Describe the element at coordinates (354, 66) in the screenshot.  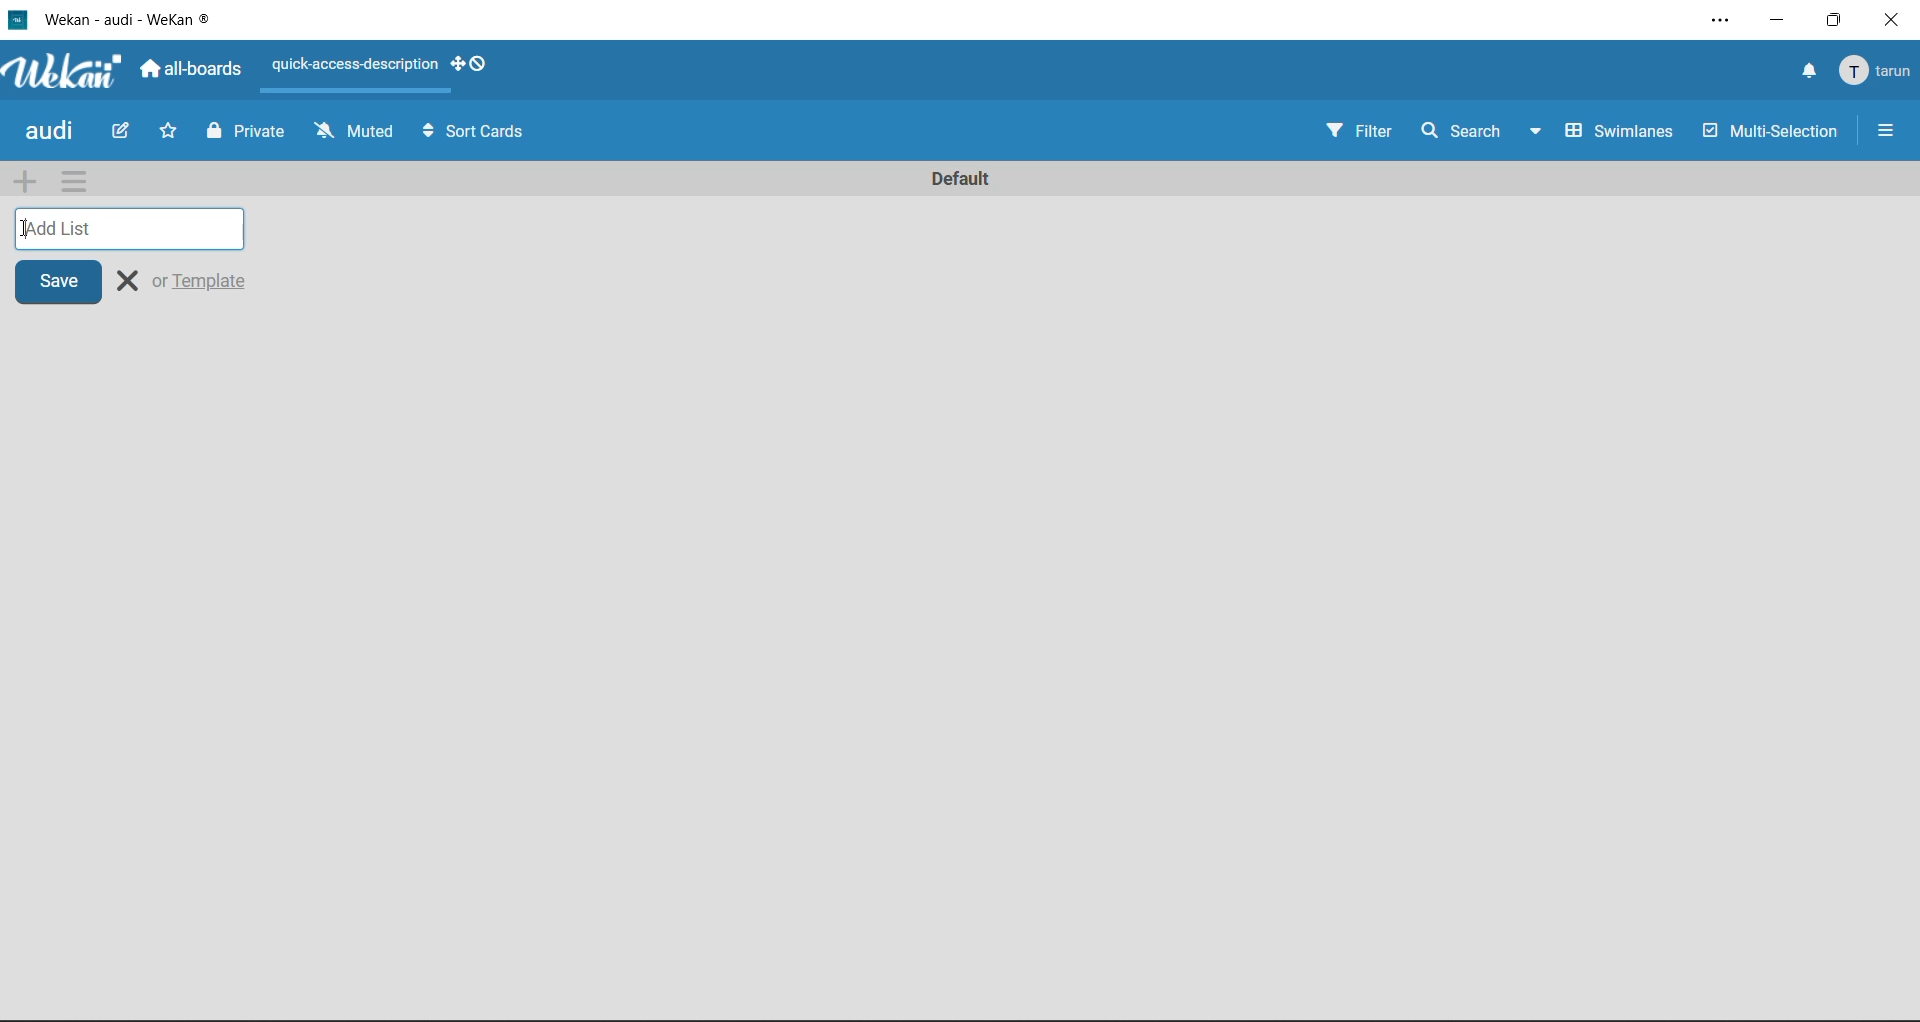
I see `quick-access-description` at that location.